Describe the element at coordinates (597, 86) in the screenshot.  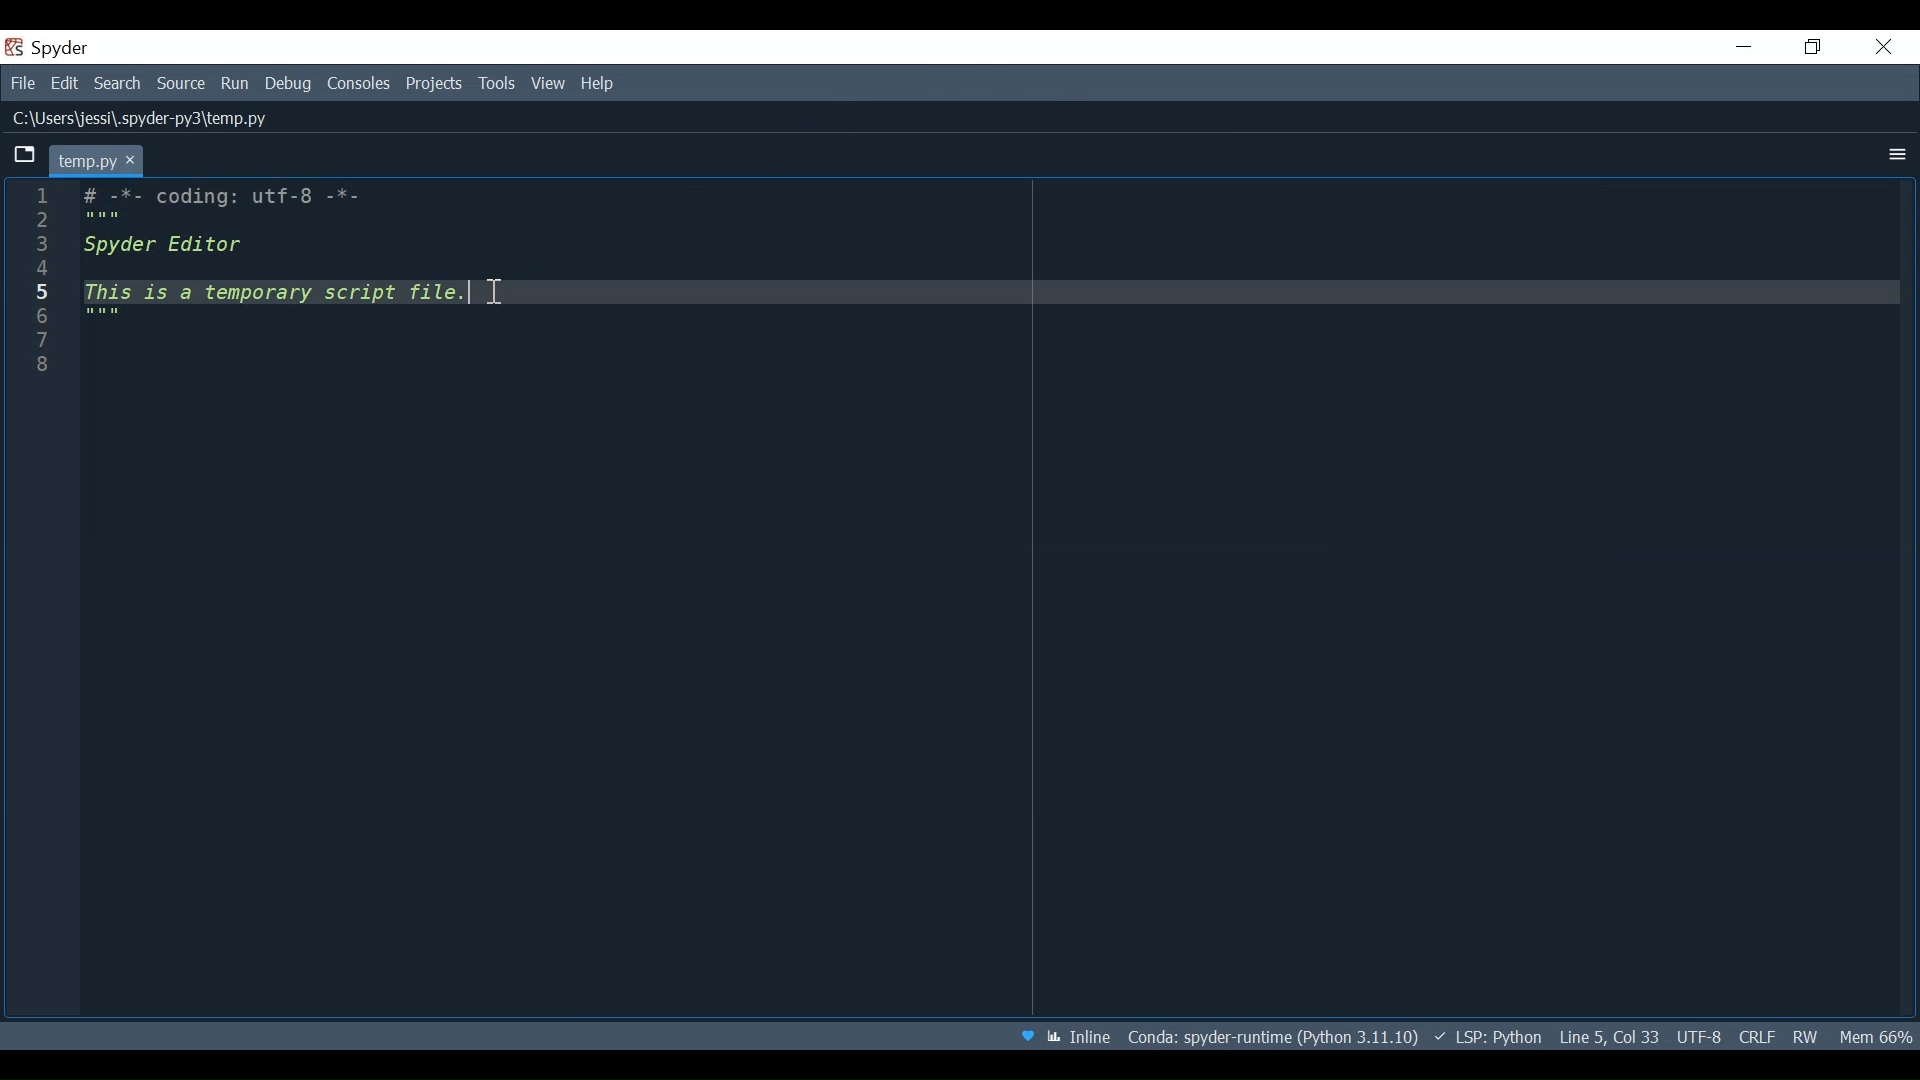
I see `Help` at that location.